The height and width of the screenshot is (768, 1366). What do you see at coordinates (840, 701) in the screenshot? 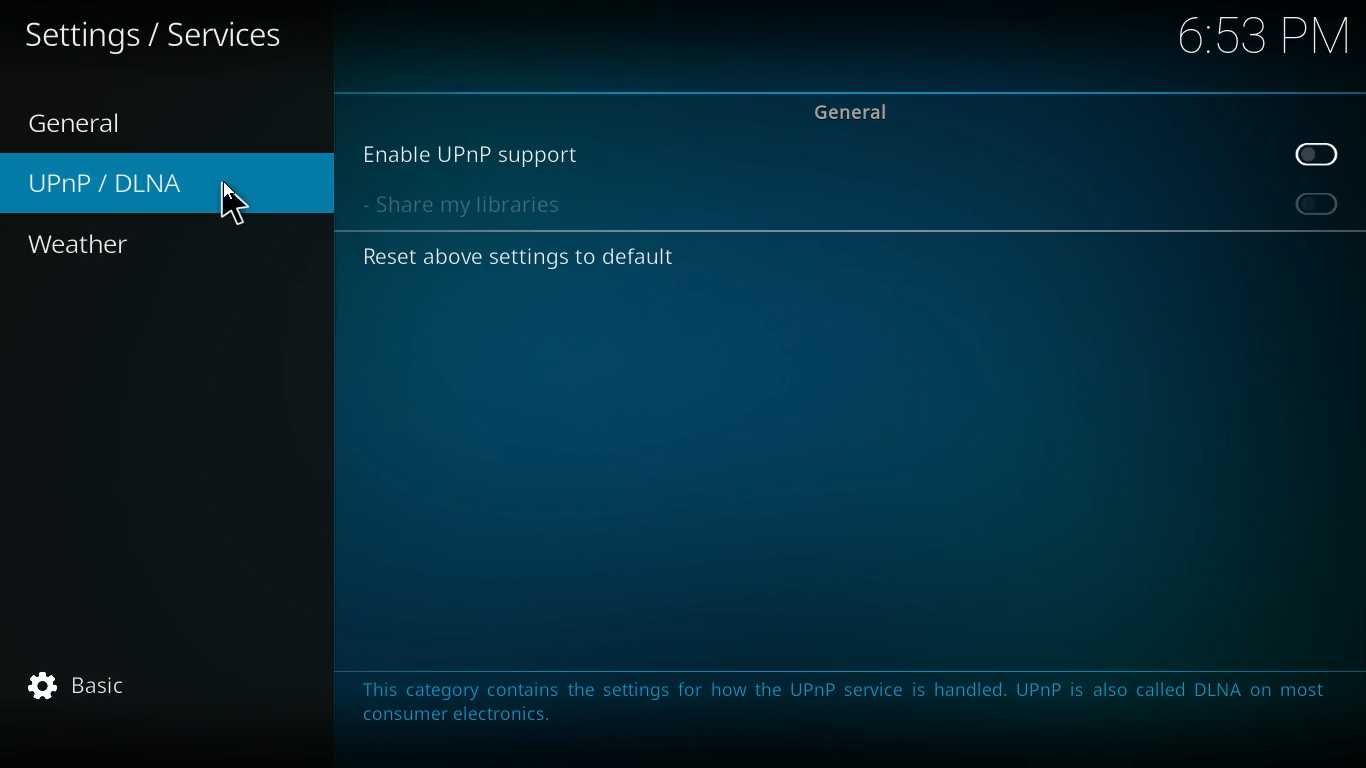
I see `This category contains the settings for how the UPnP service is handled. UPnP is also called DLNA on most
consumer electronics.` at bounding box center [840, 701].